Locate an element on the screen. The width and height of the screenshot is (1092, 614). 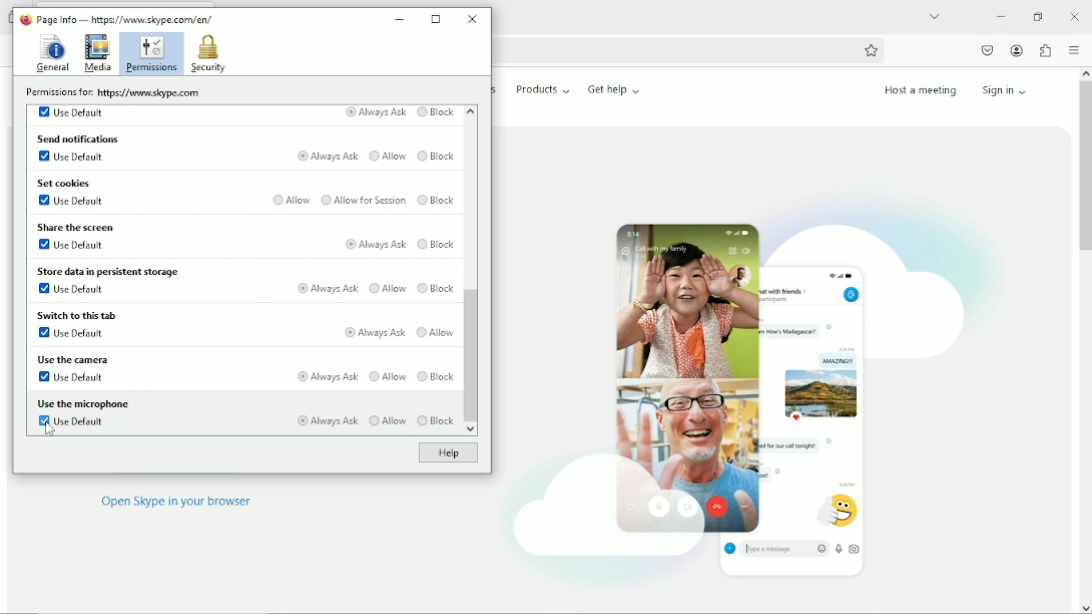
Switch to this tab is located at coordinates (76, 316).